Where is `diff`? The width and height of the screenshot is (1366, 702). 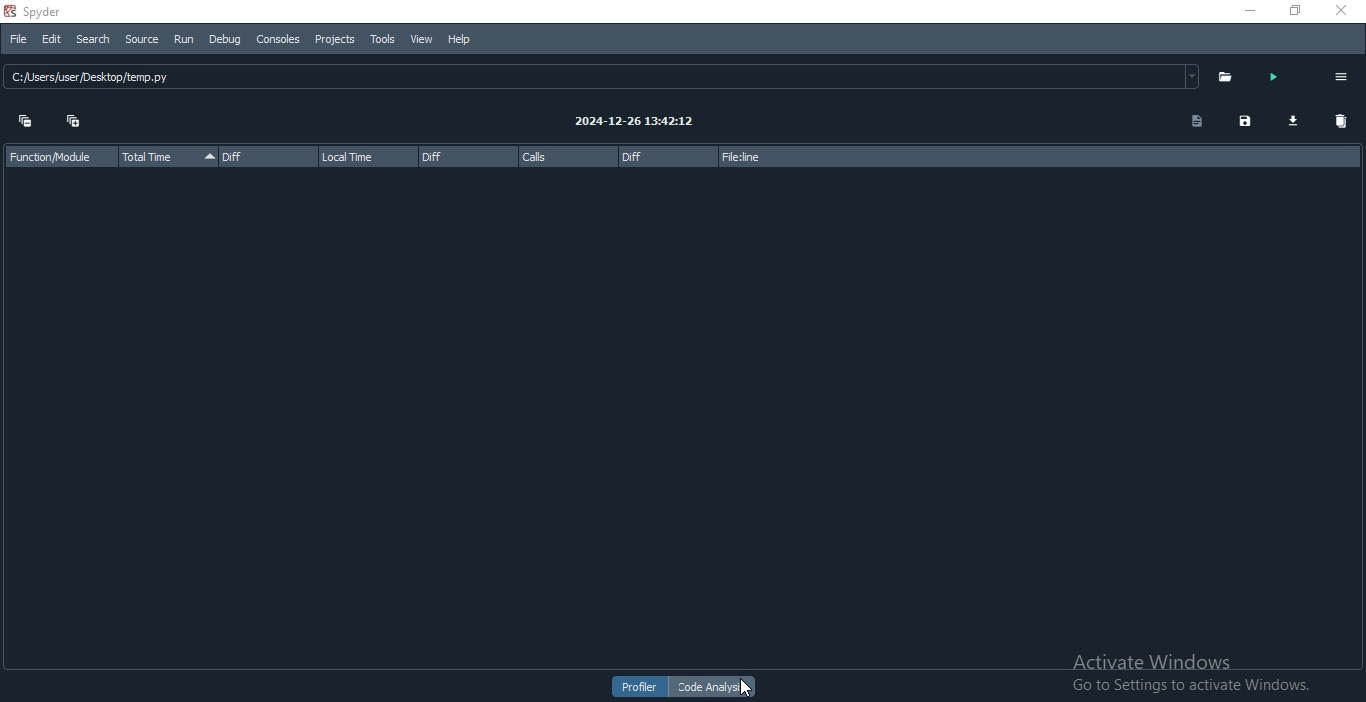 diff is located at coordinates (663, 155).